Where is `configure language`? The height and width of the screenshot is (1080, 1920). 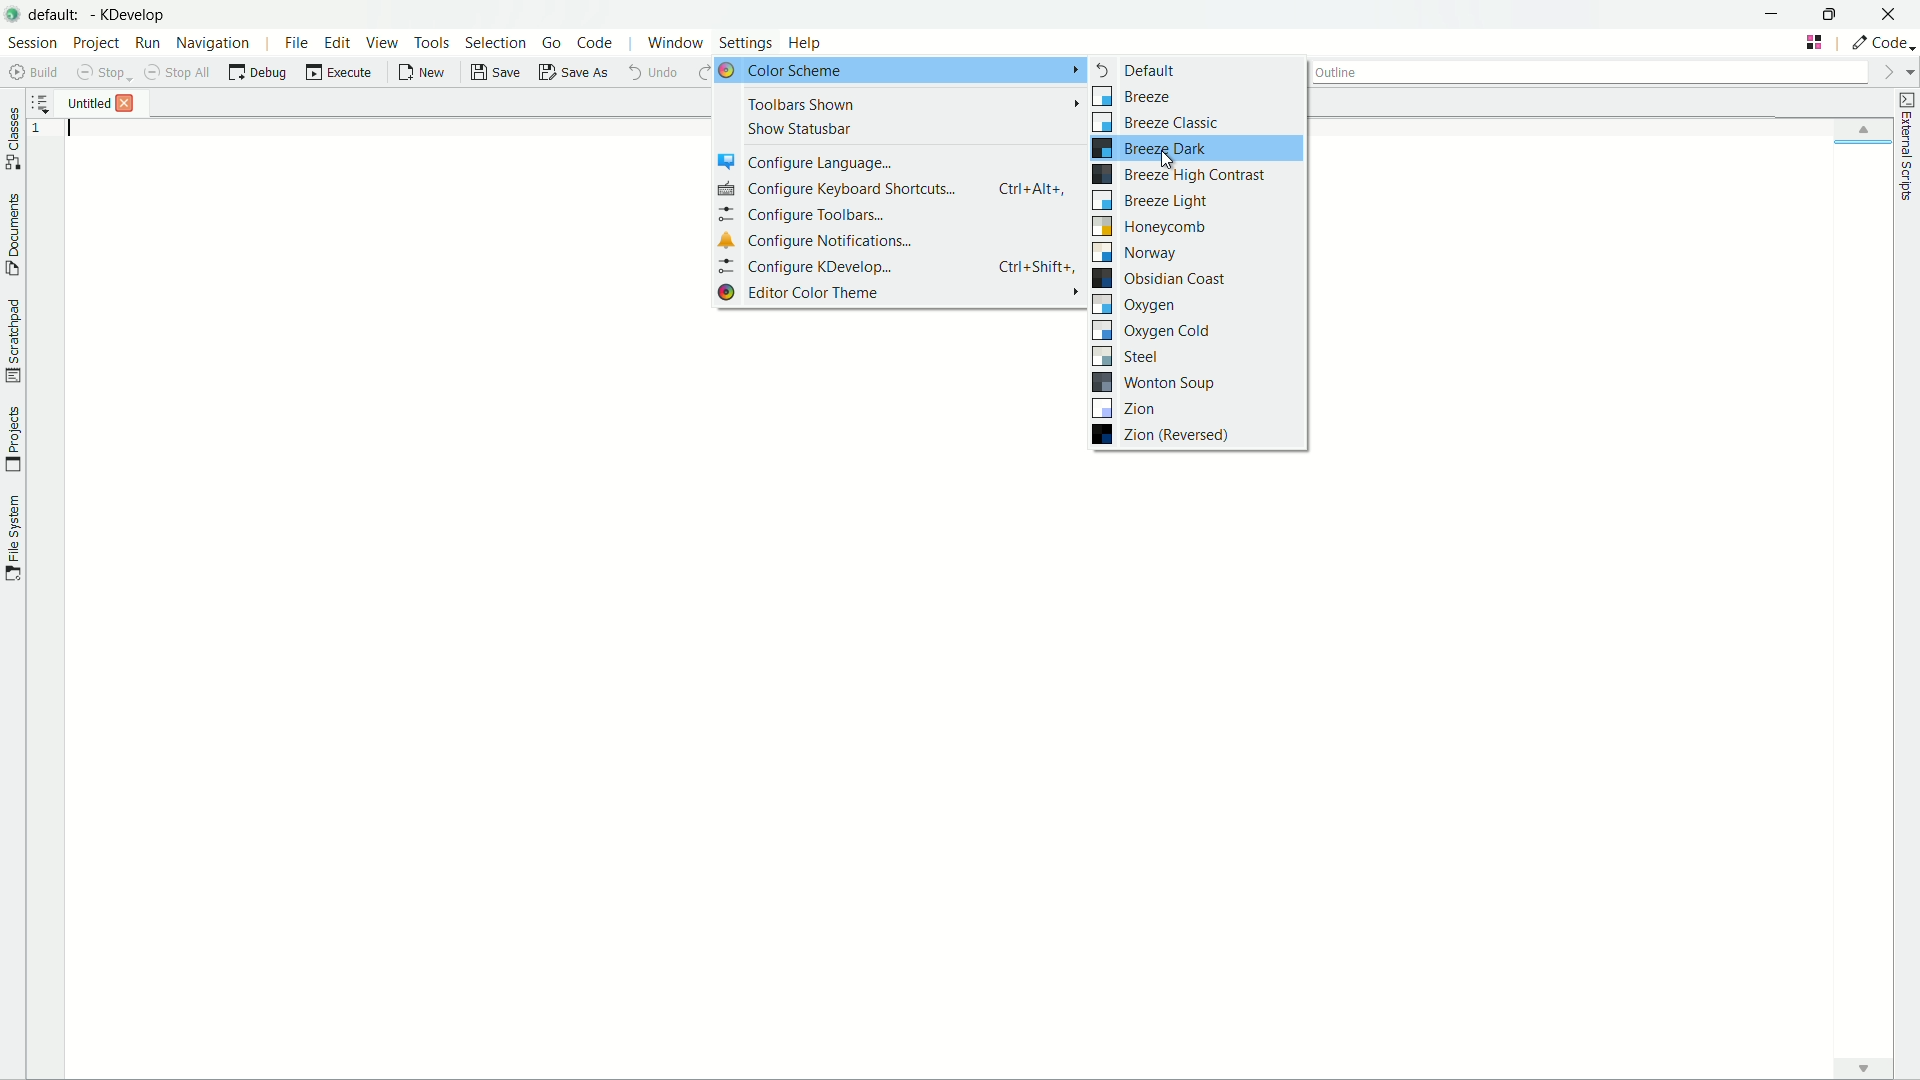
configure language is located at coordinates (810, 161).